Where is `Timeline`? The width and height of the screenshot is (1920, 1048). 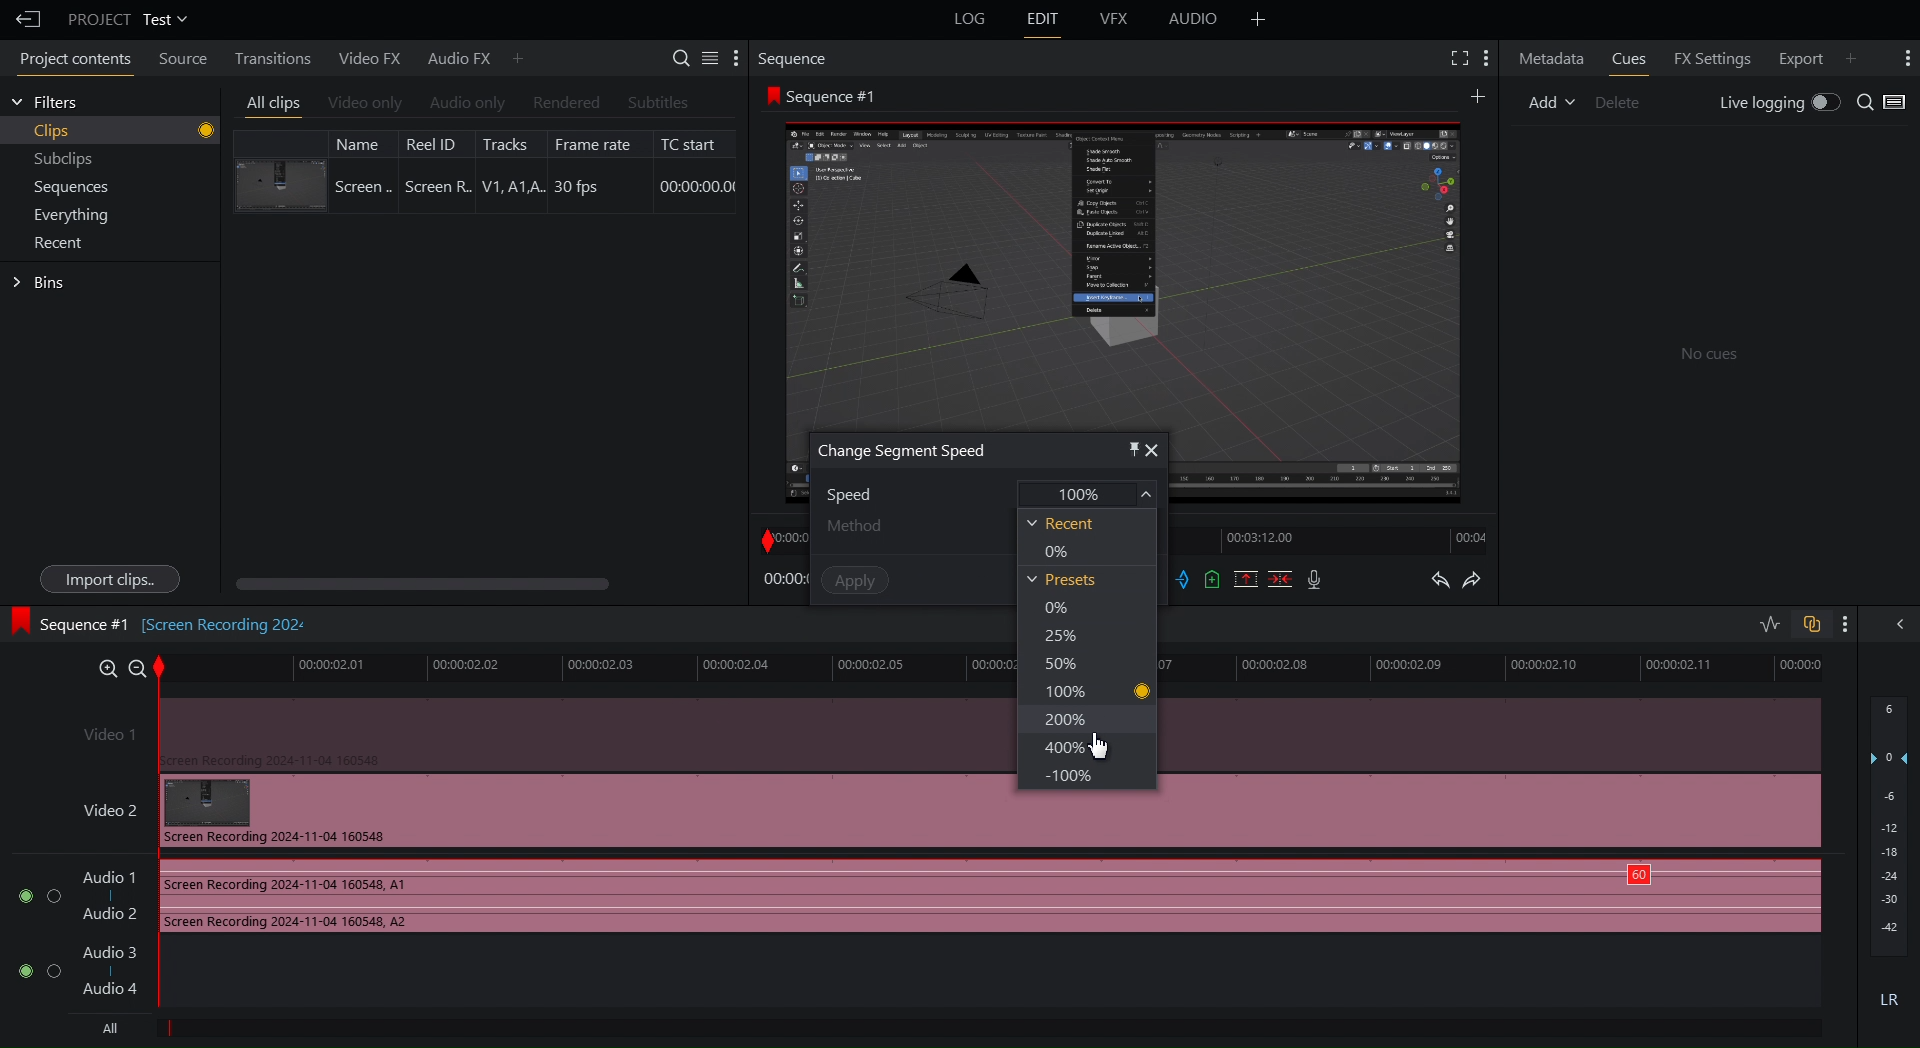 Timeline is located at coordinates (1338, 541).